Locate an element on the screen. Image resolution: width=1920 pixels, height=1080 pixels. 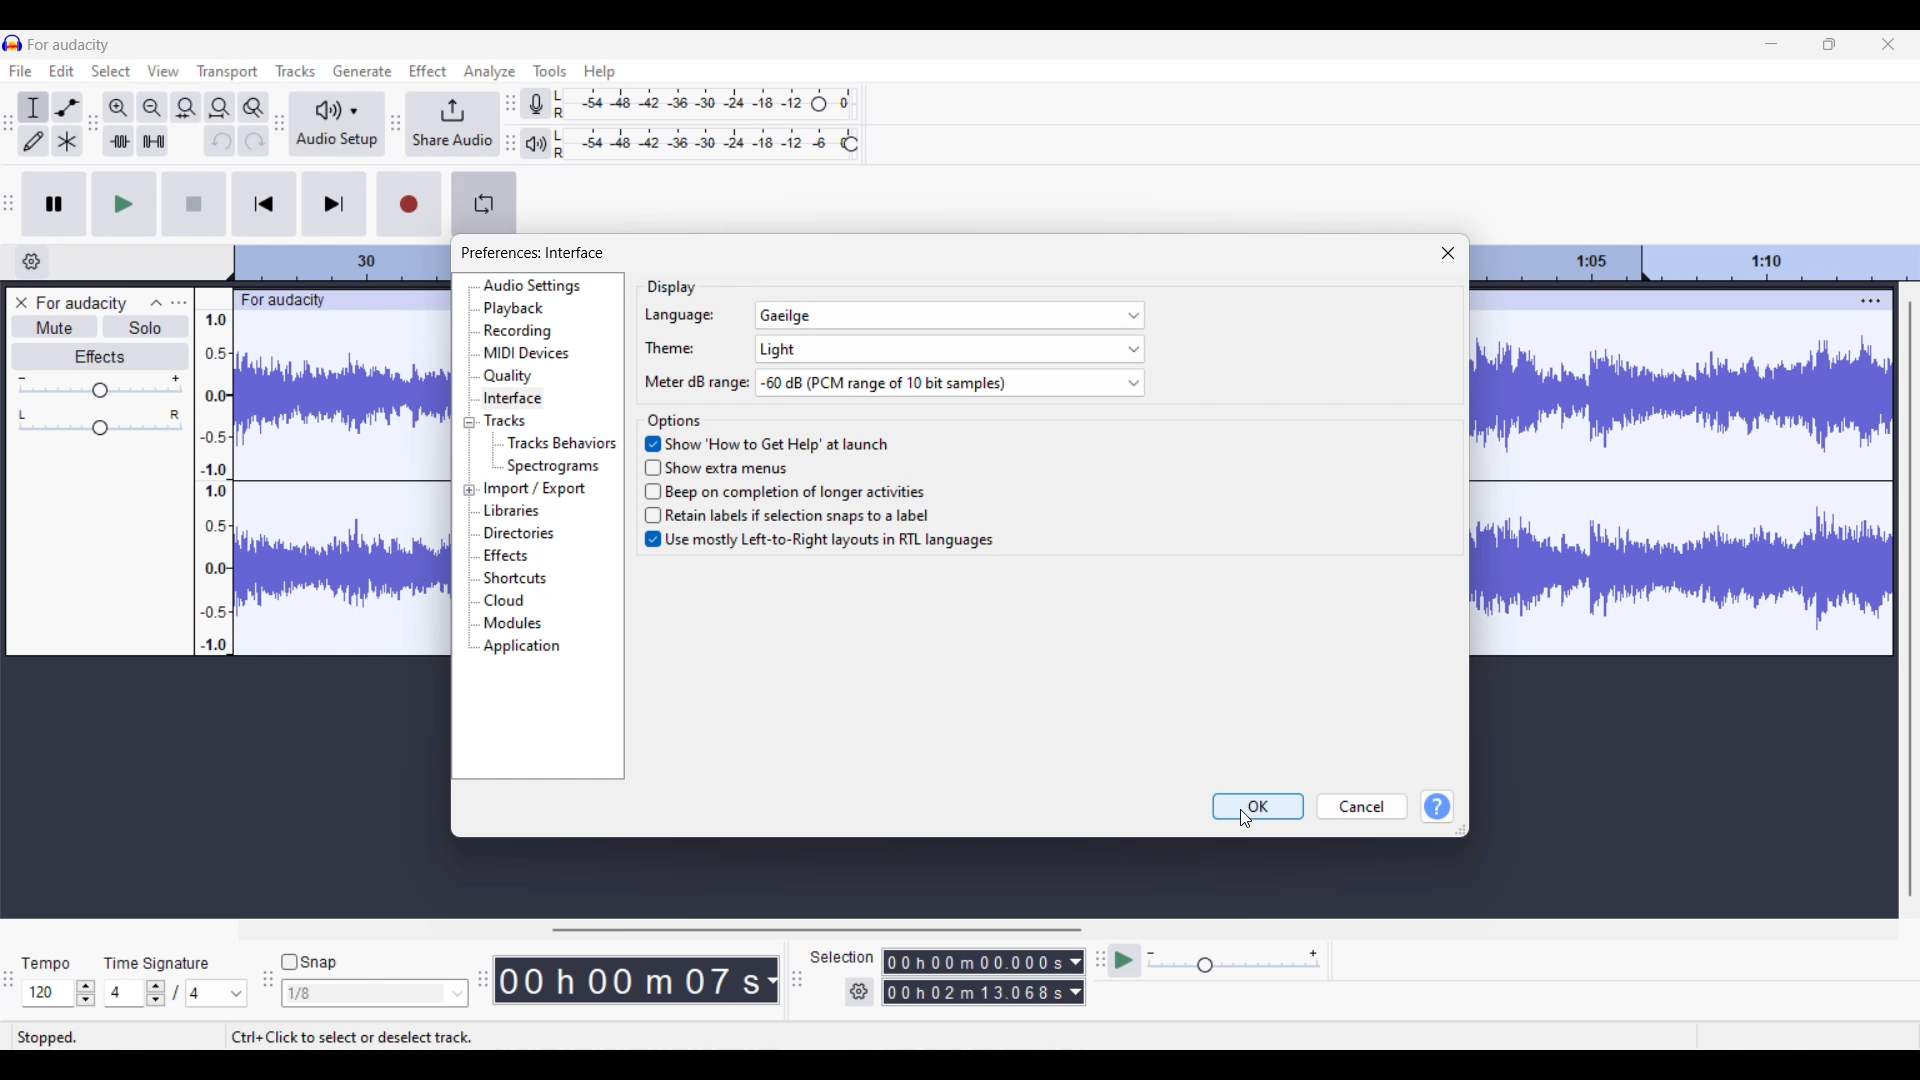
Play/Play once is located at coordinates (124, 204).